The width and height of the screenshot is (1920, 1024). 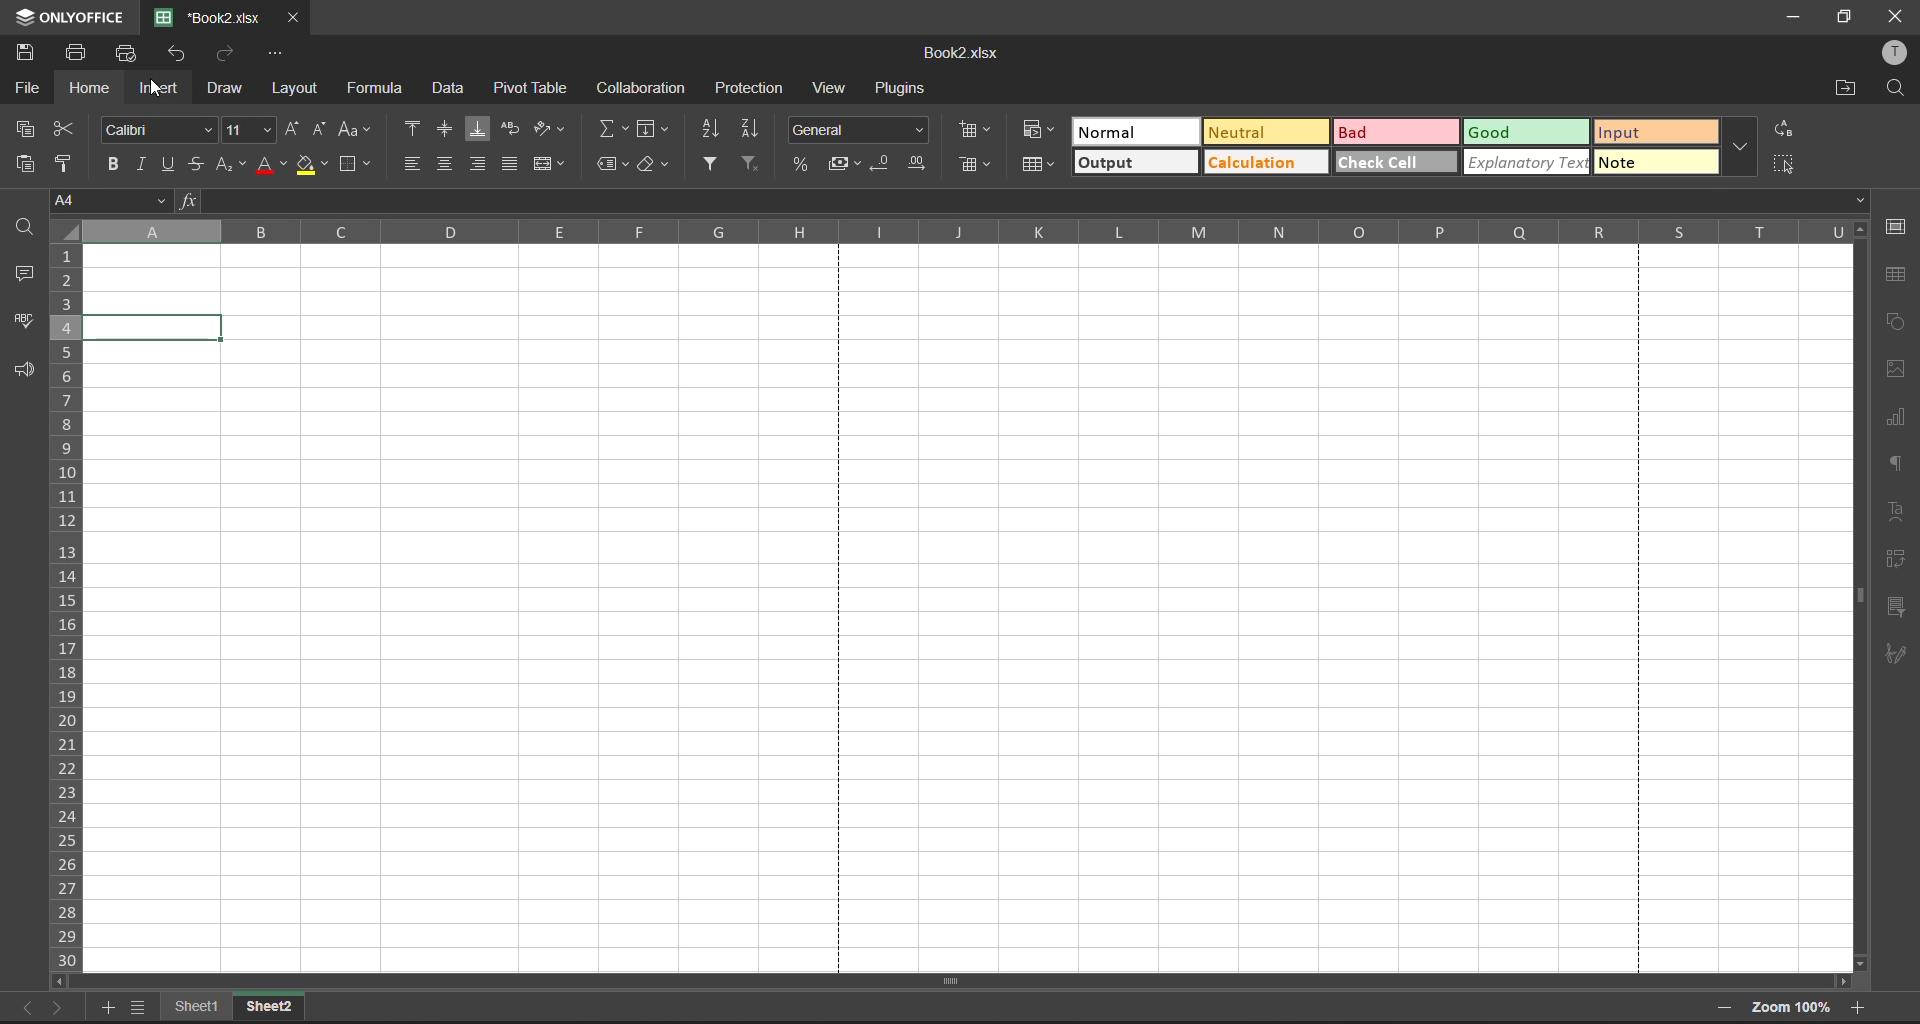 What do you see at coordinates (478, 129) in the screenshot?
I see `align bottom` at bounding box center [478, 129].